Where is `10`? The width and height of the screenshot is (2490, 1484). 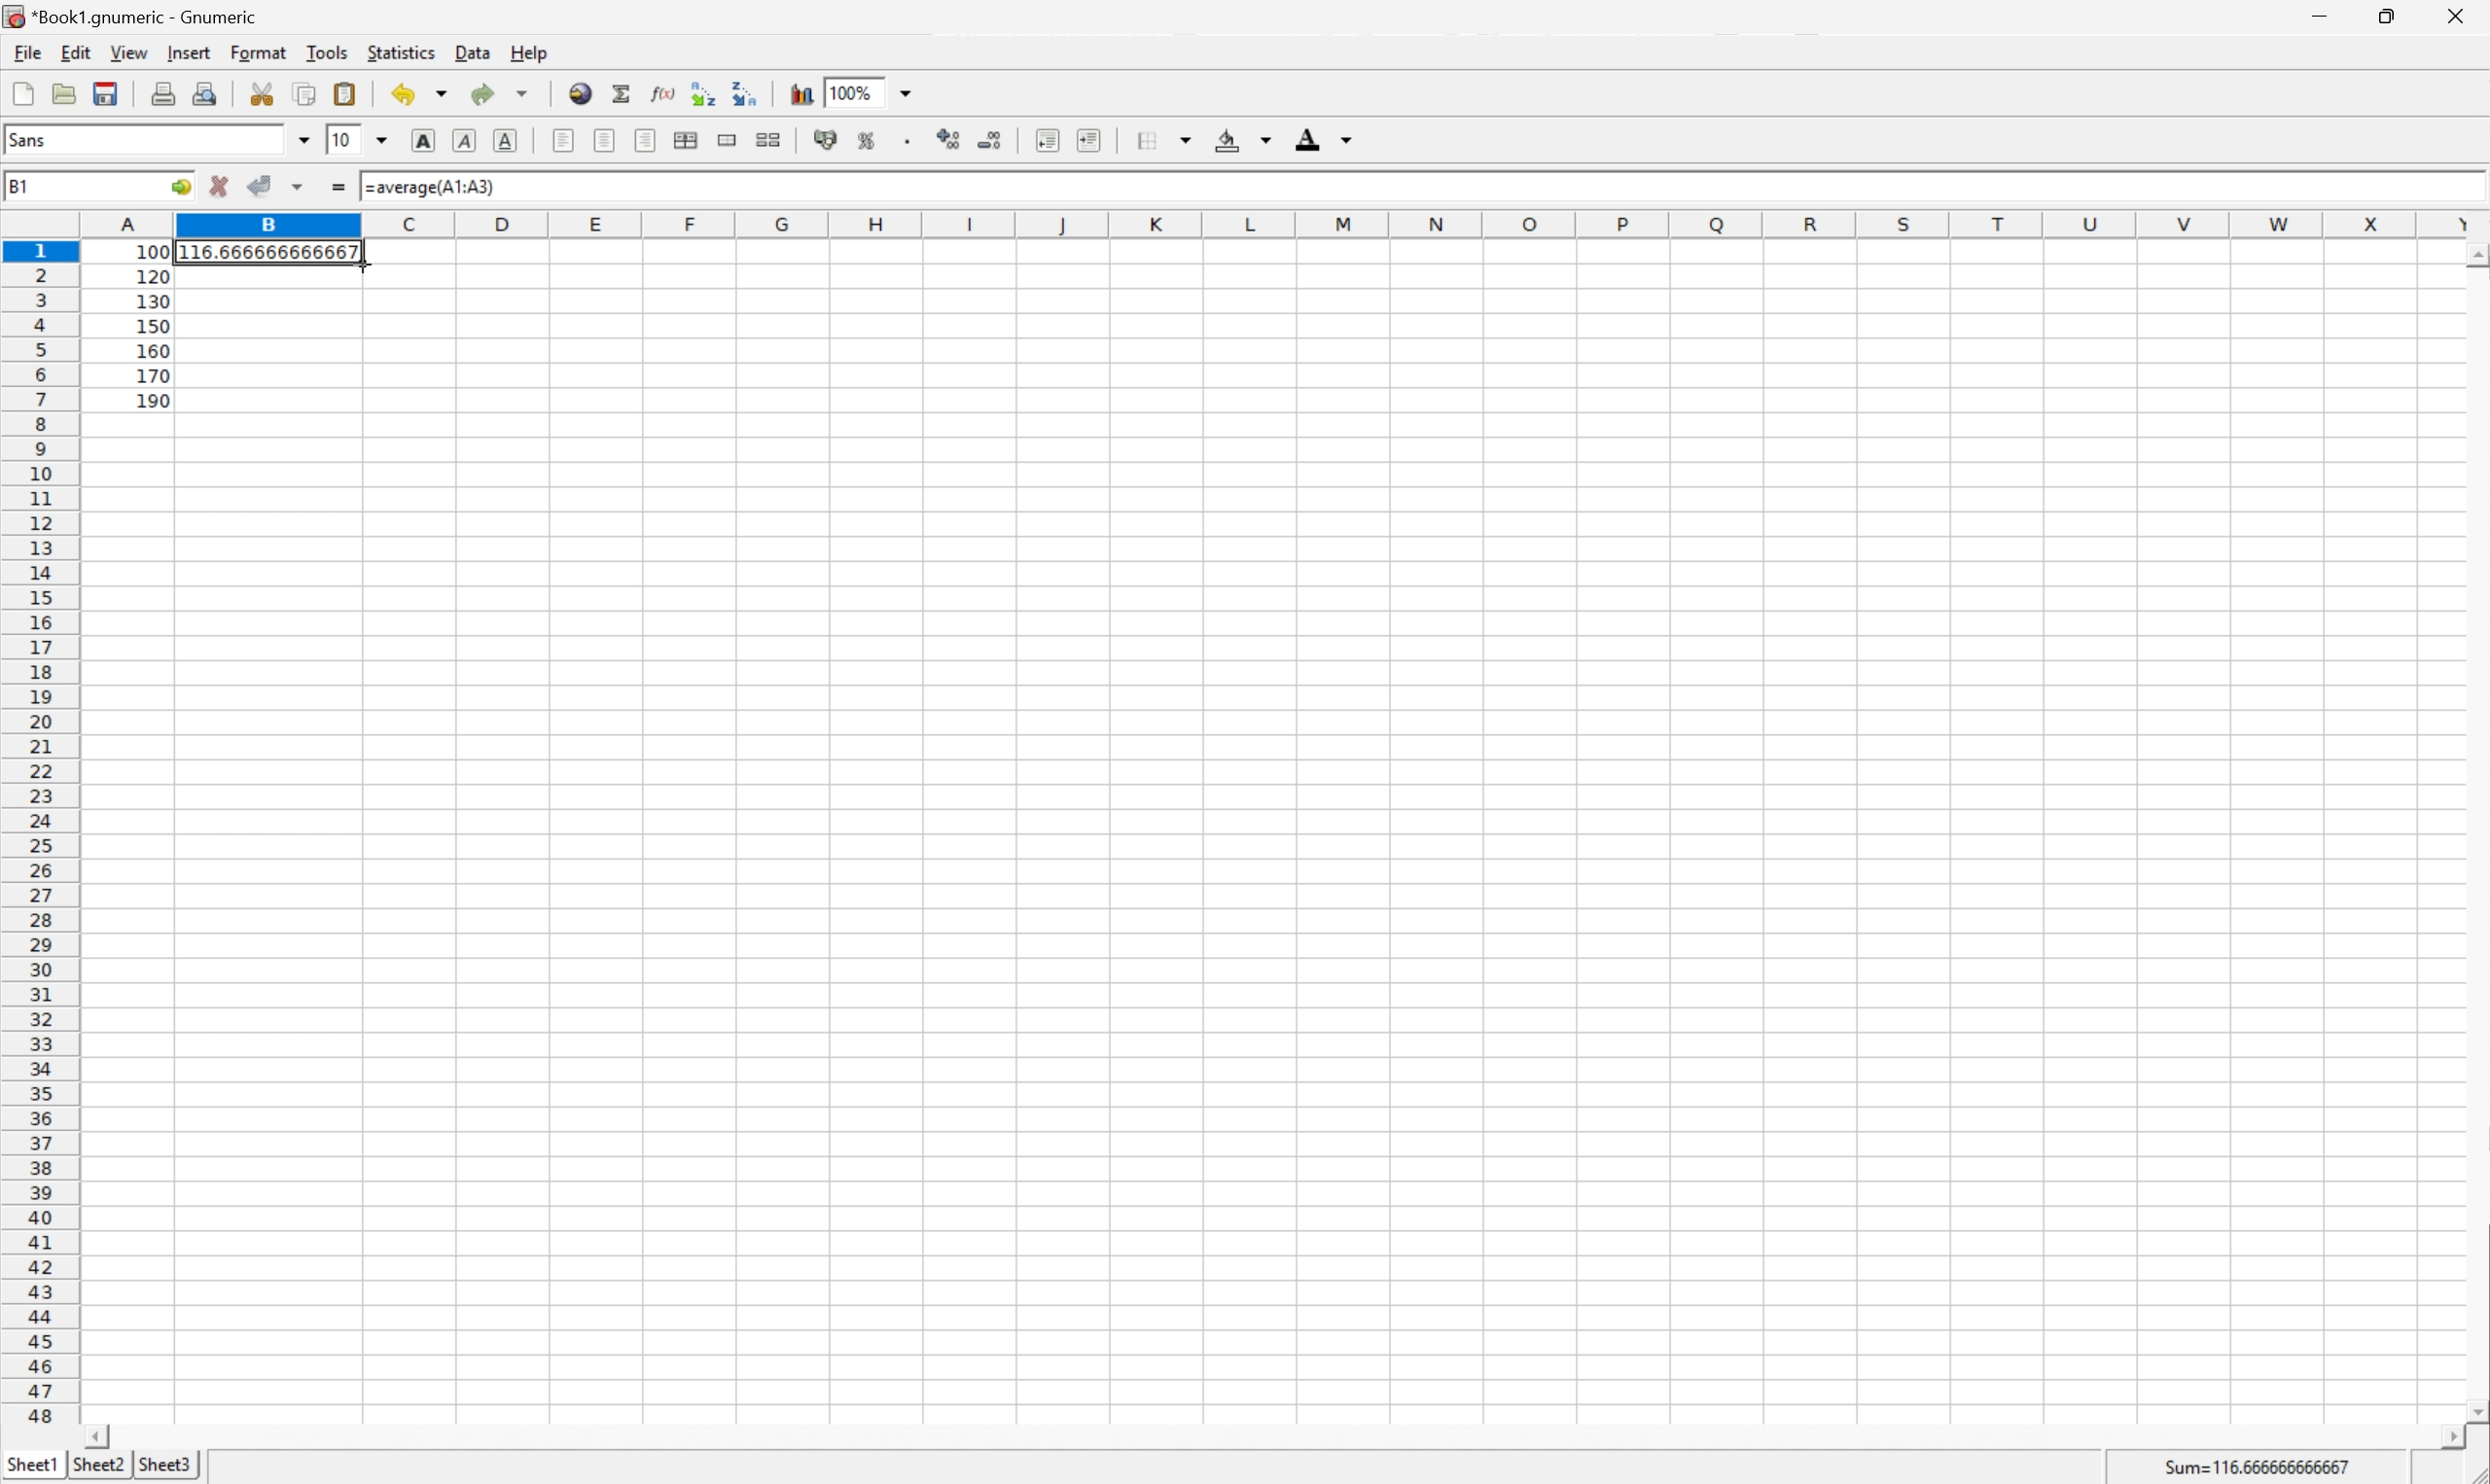
10 is located at coordinates (346, 138).